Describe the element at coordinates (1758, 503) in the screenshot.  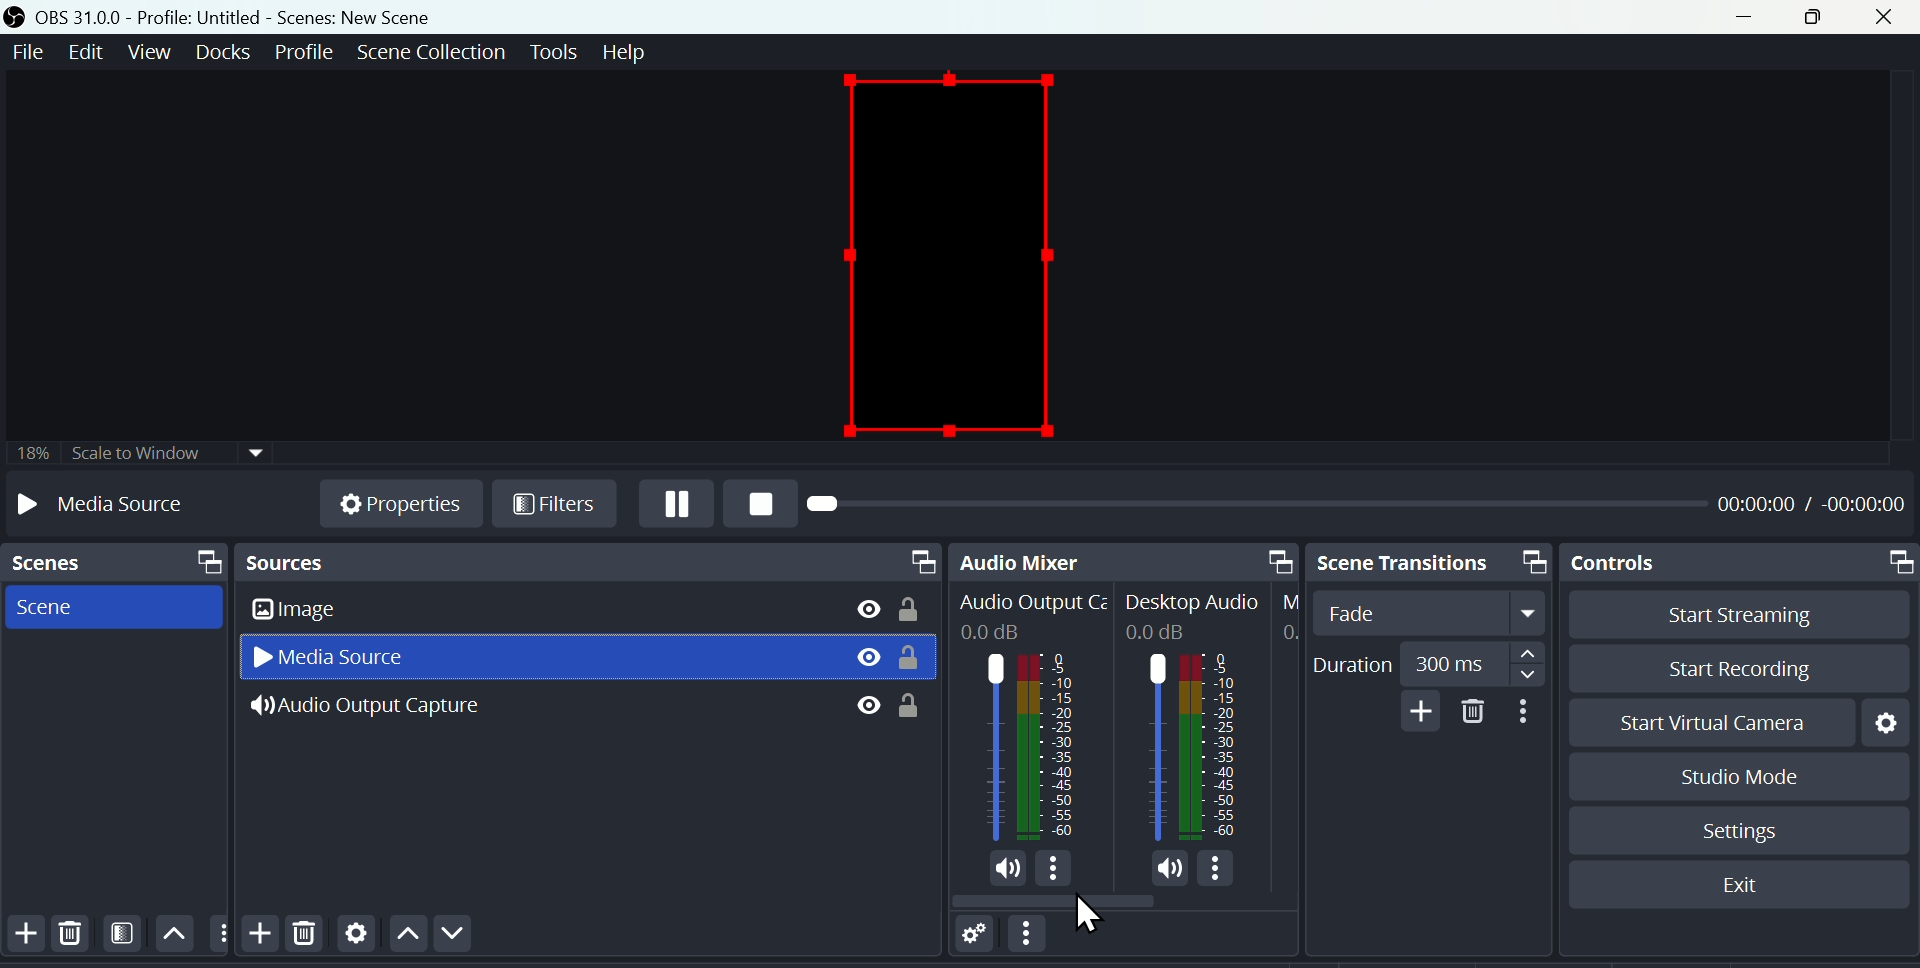
I see `Start TIme` at that location.